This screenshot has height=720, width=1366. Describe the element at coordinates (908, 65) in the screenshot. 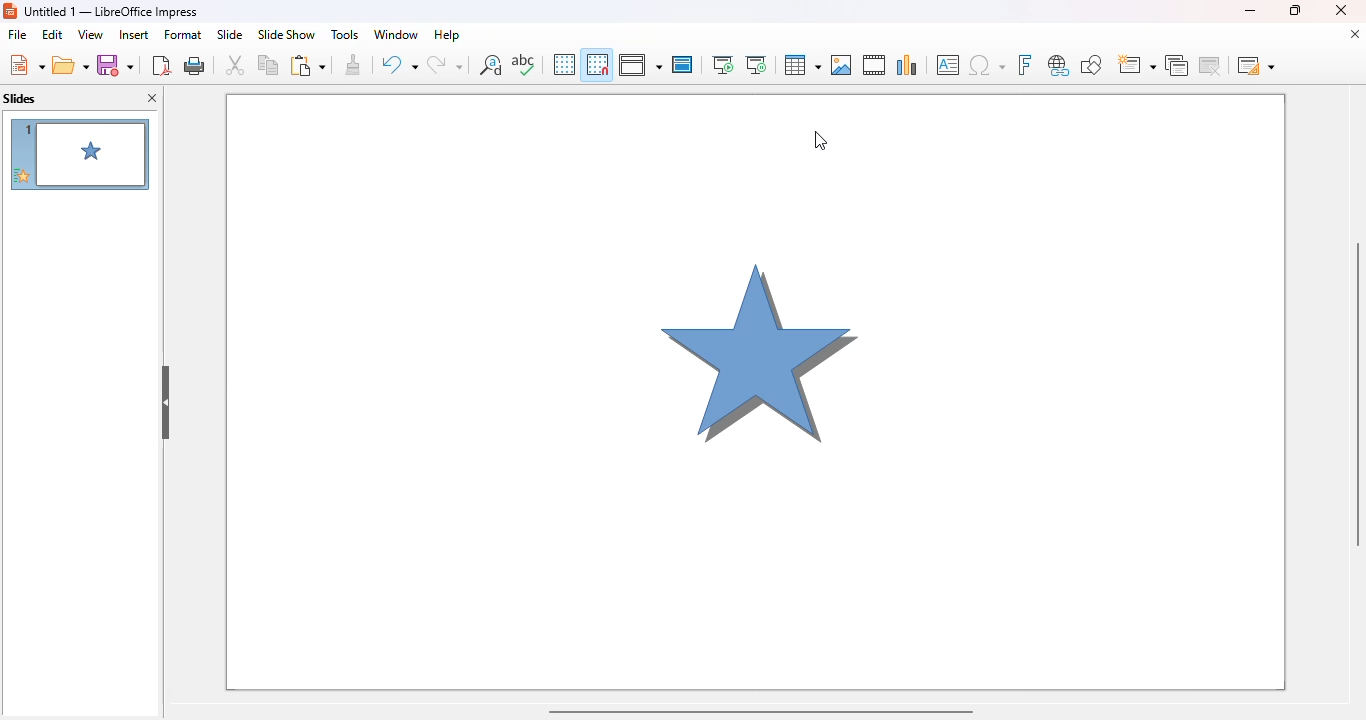

I see `insert chart` at that location.